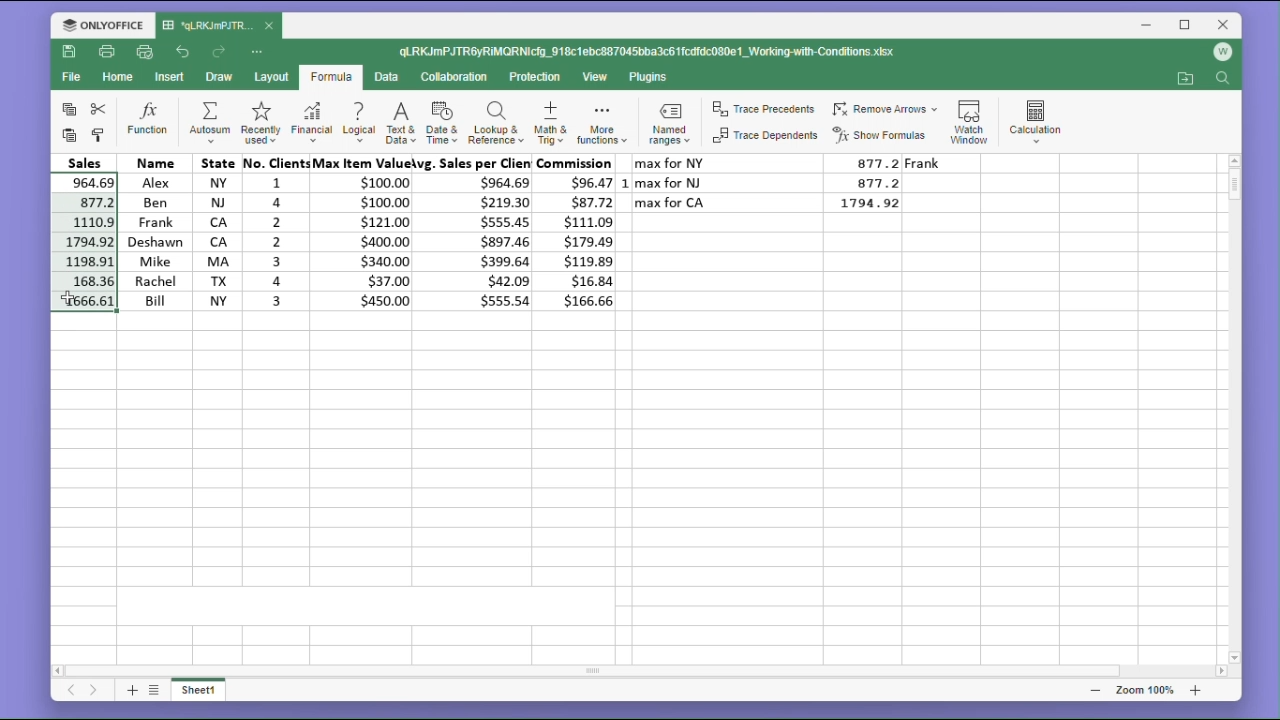 The image size is (1280, 720). I want to click on formula, so click(330, 78).